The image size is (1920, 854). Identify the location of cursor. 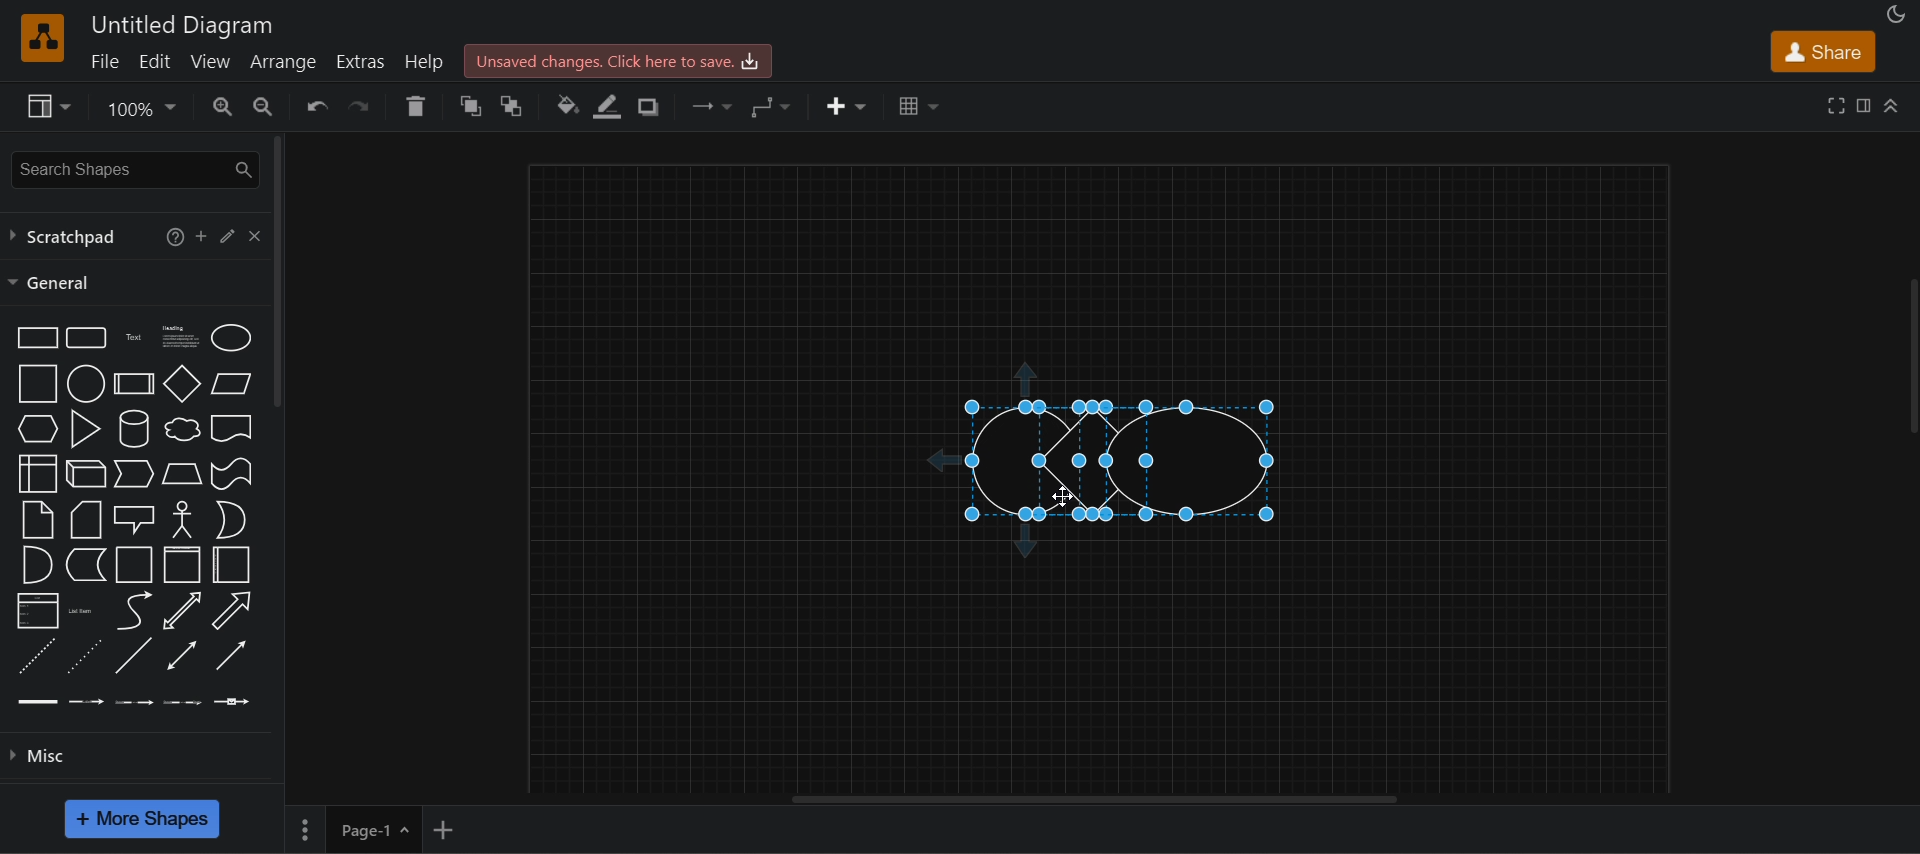
(1063, 497).